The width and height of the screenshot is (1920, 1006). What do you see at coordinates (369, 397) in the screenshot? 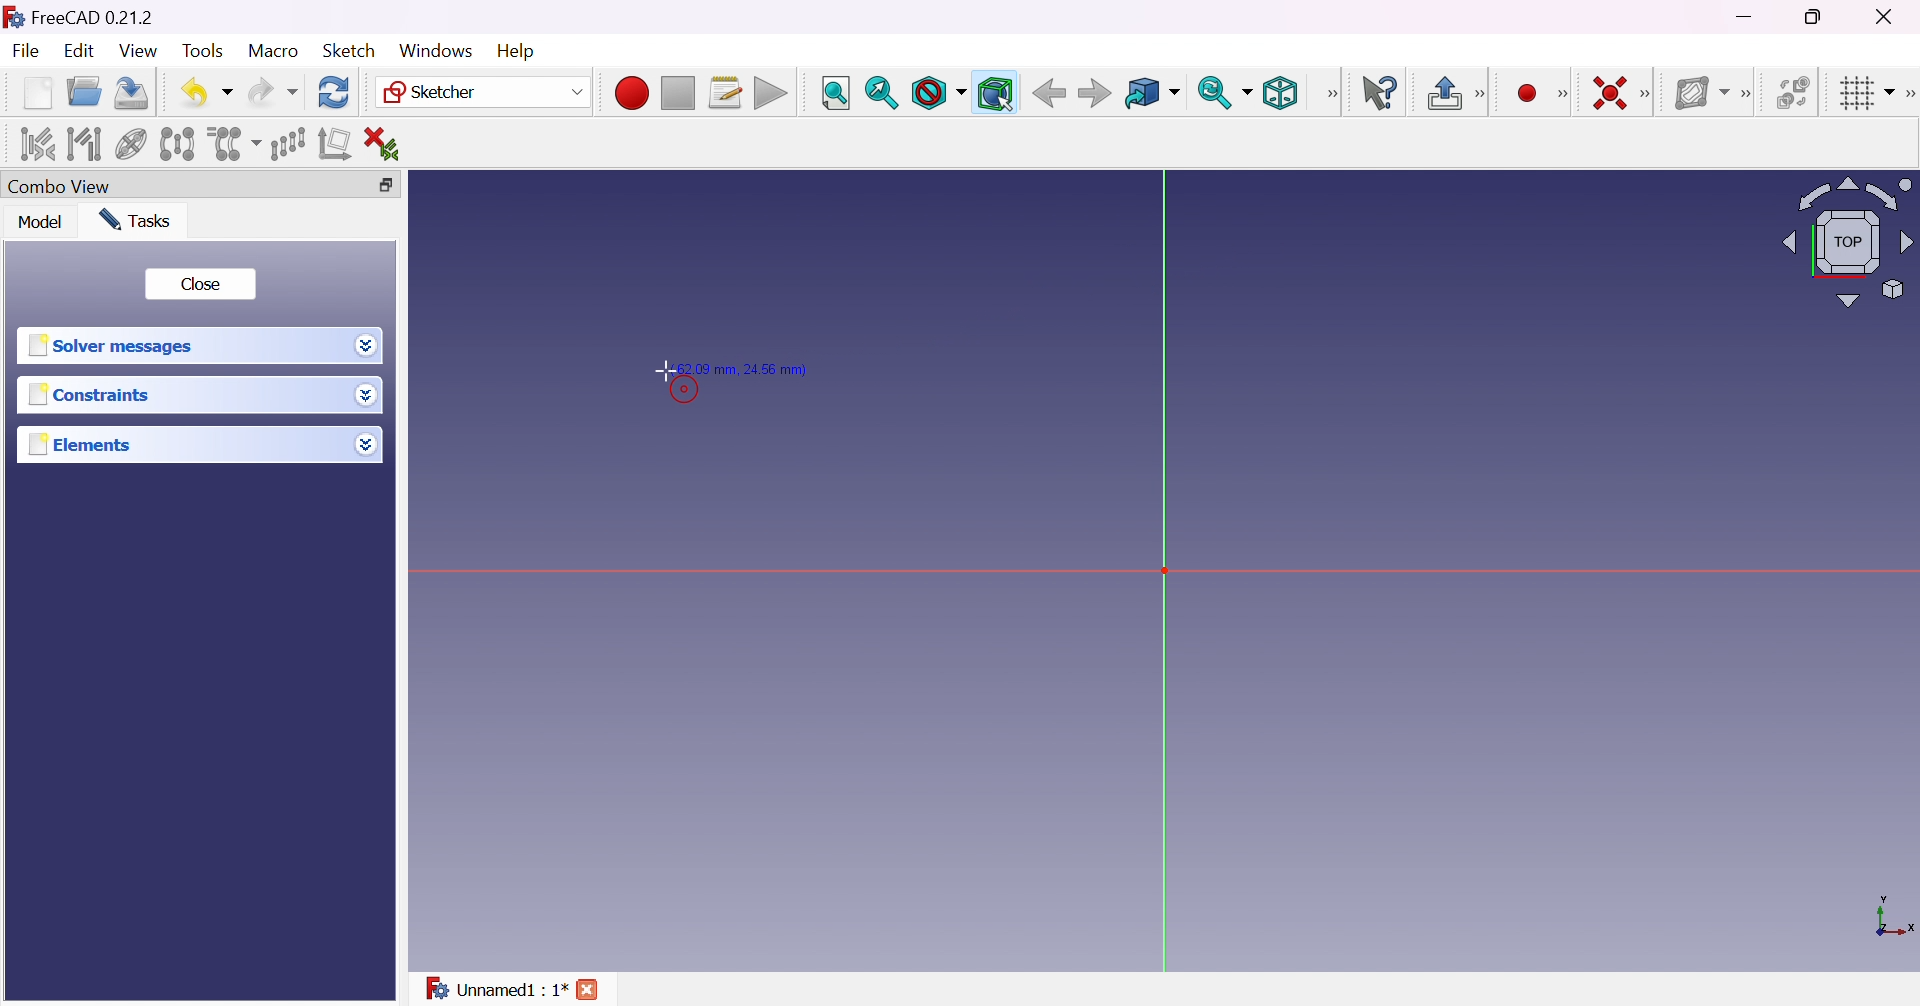
I see `Drop` at bounding box center [369, 397].